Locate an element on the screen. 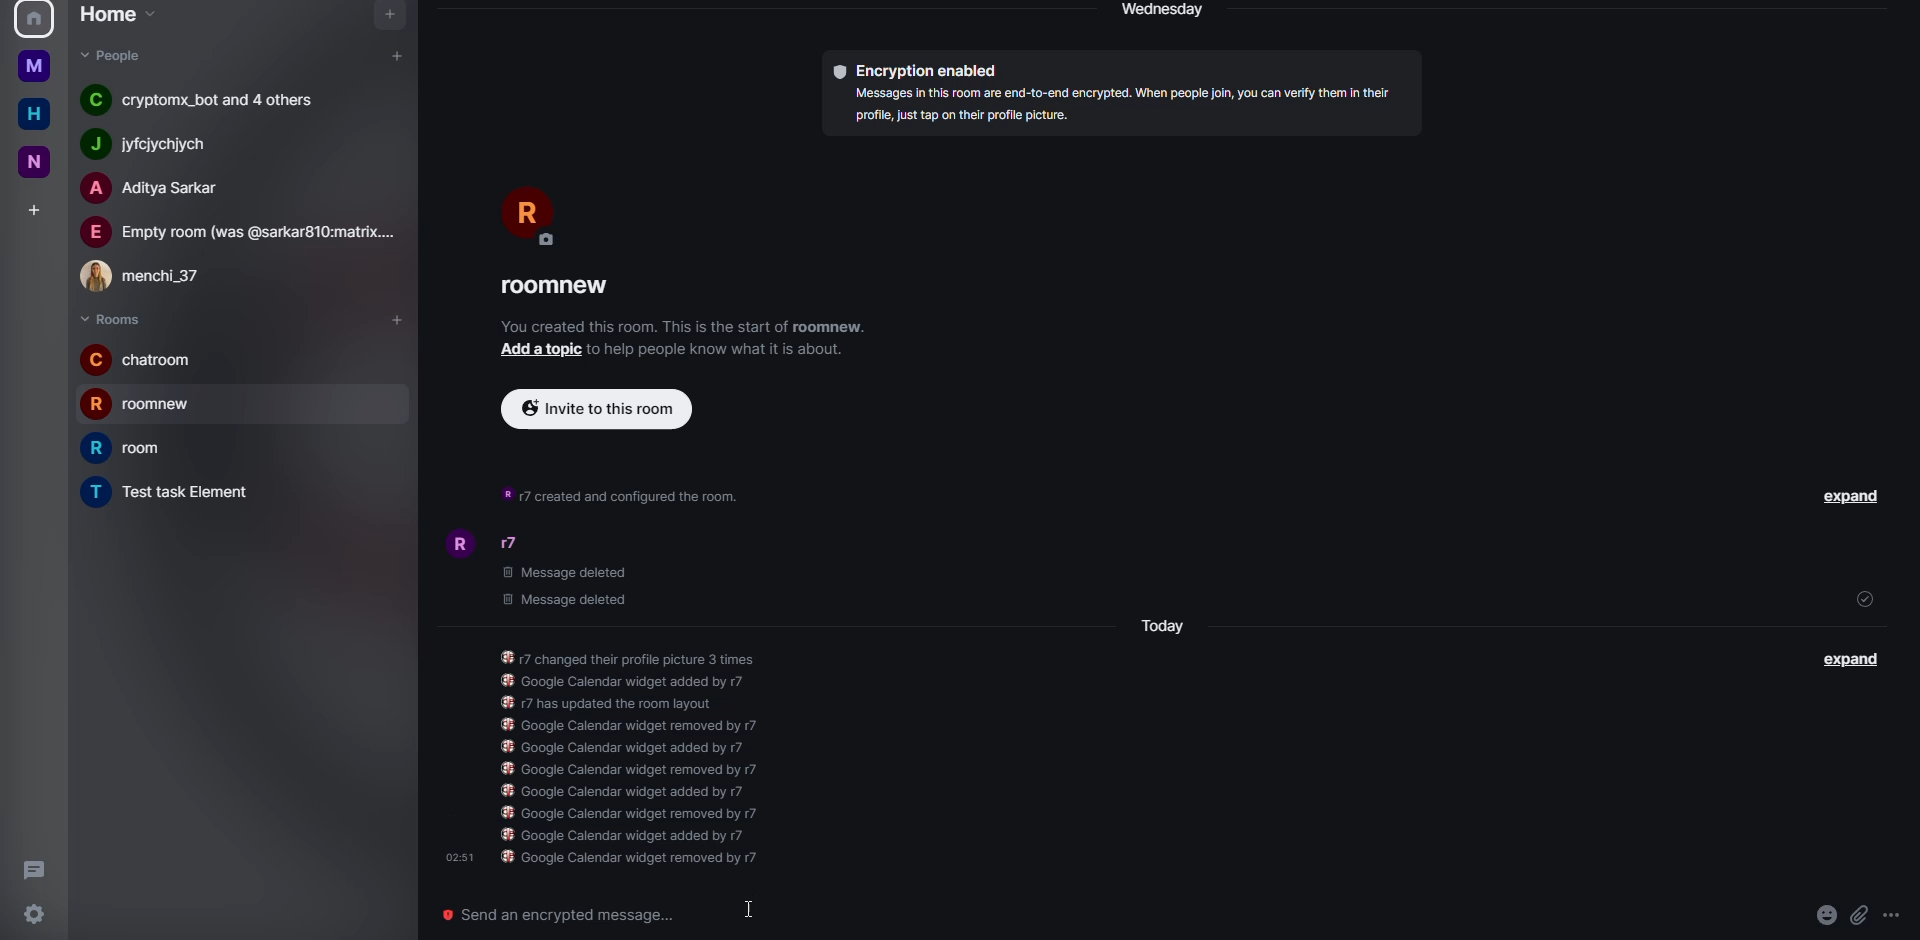  home is located at coordinates (116, 16).